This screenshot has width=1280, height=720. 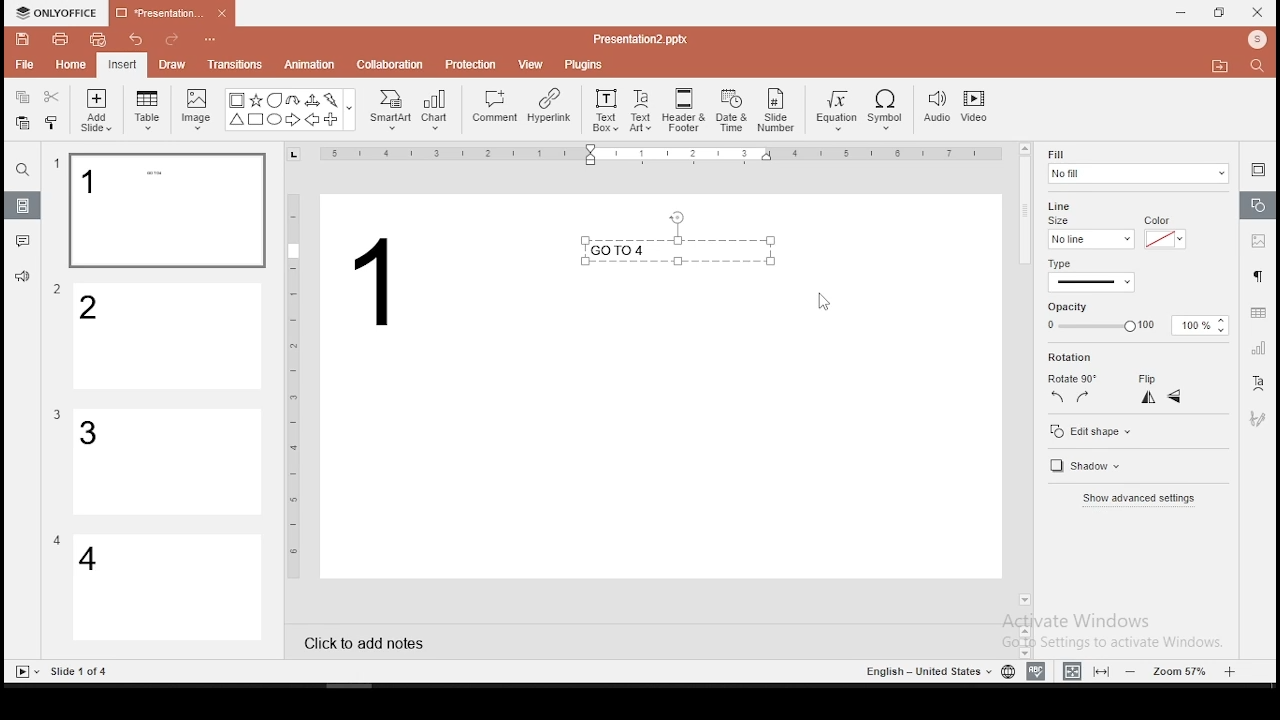 I want to click on edit shape, so click(x=1089, y=431).